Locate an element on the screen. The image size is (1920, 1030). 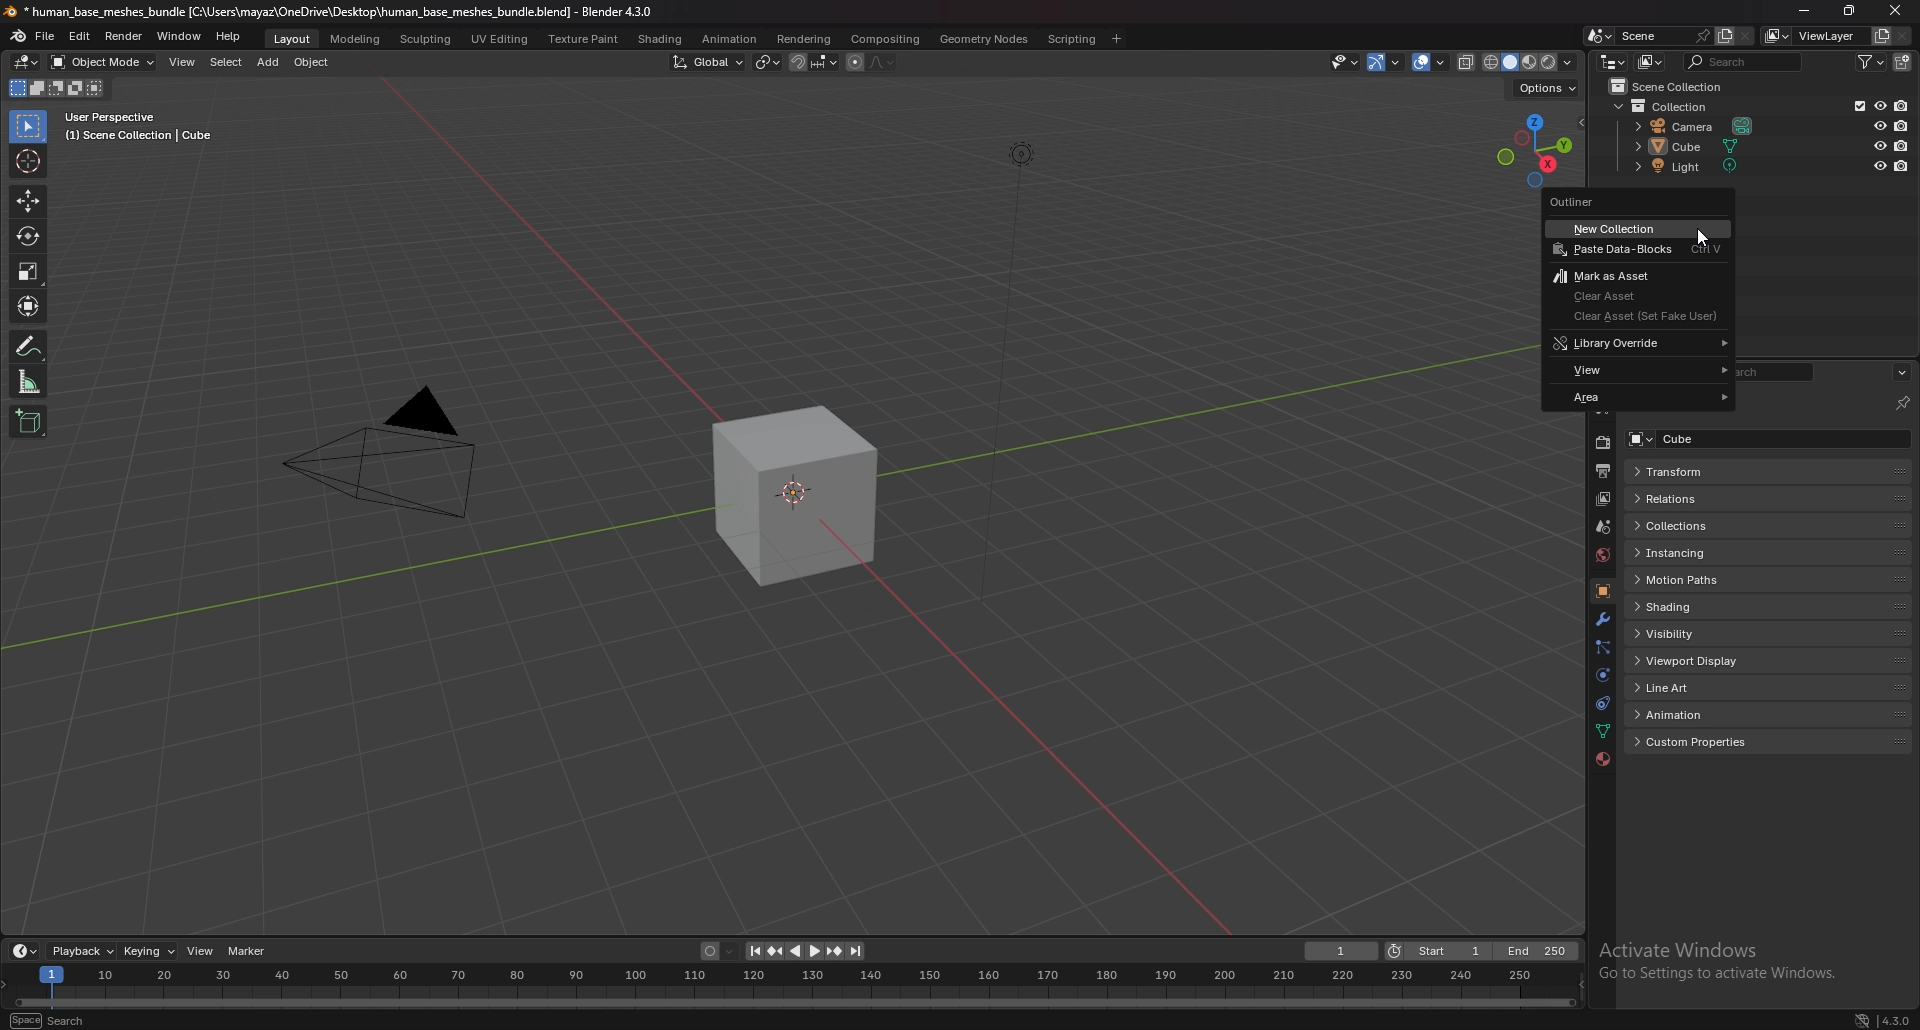
playback is located at coordinates (83, 951).